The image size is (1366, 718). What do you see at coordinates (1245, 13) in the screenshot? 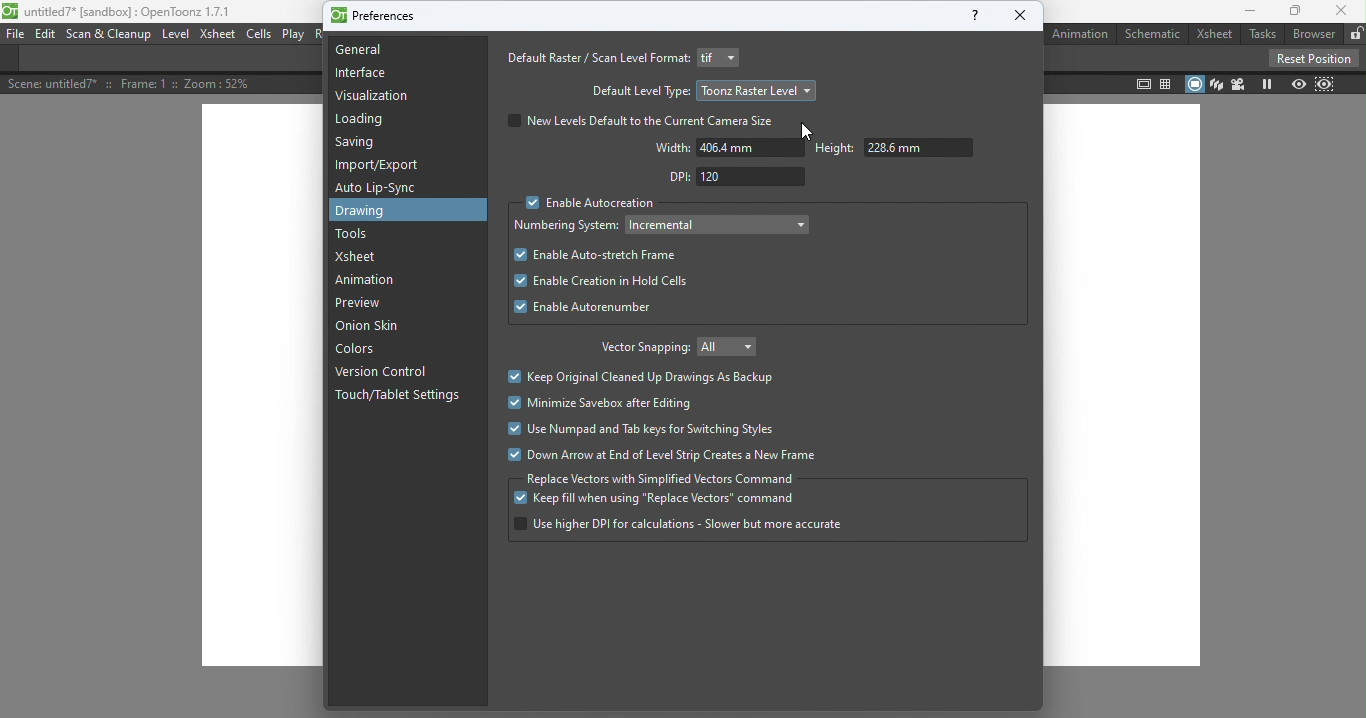
I see `Minimize` at bounding box center [1245, 13].